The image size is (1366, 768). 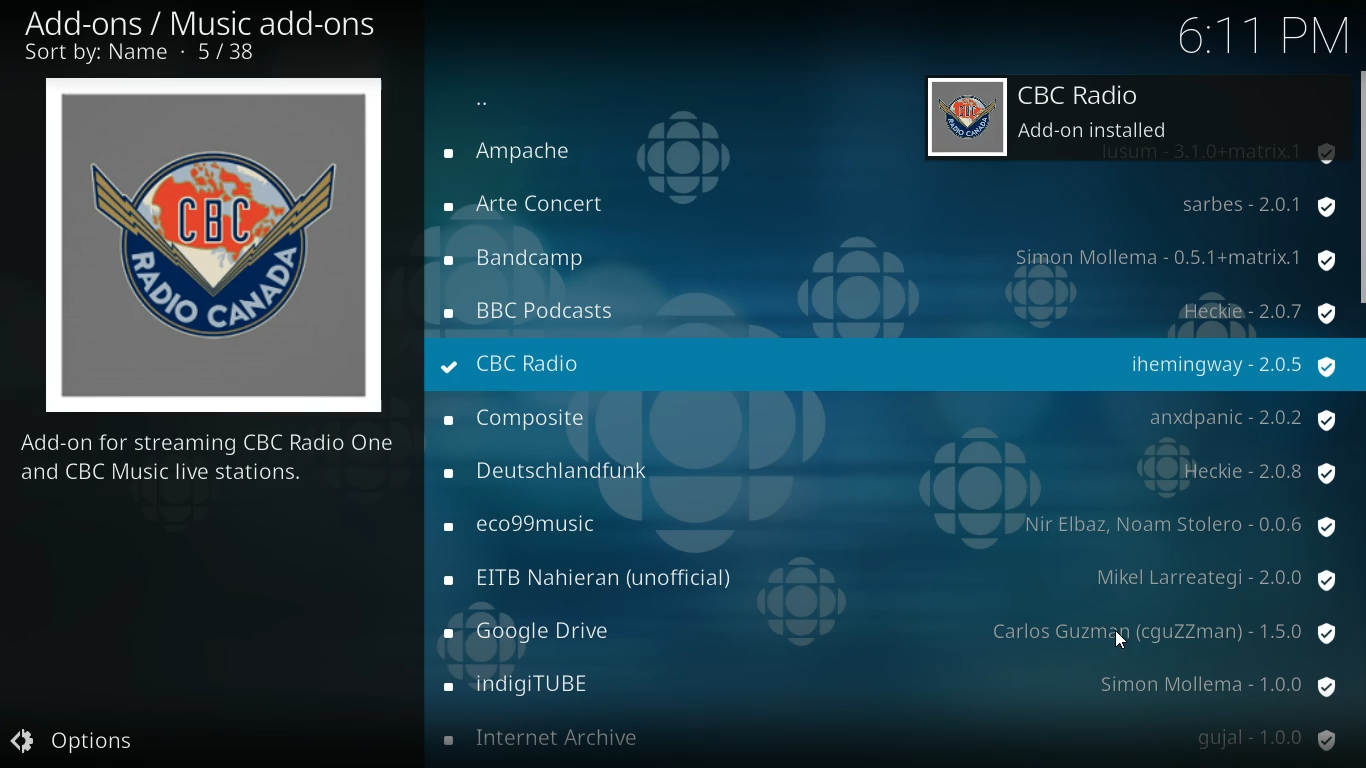 I want to click on protection, so click(x=1147, y=634).